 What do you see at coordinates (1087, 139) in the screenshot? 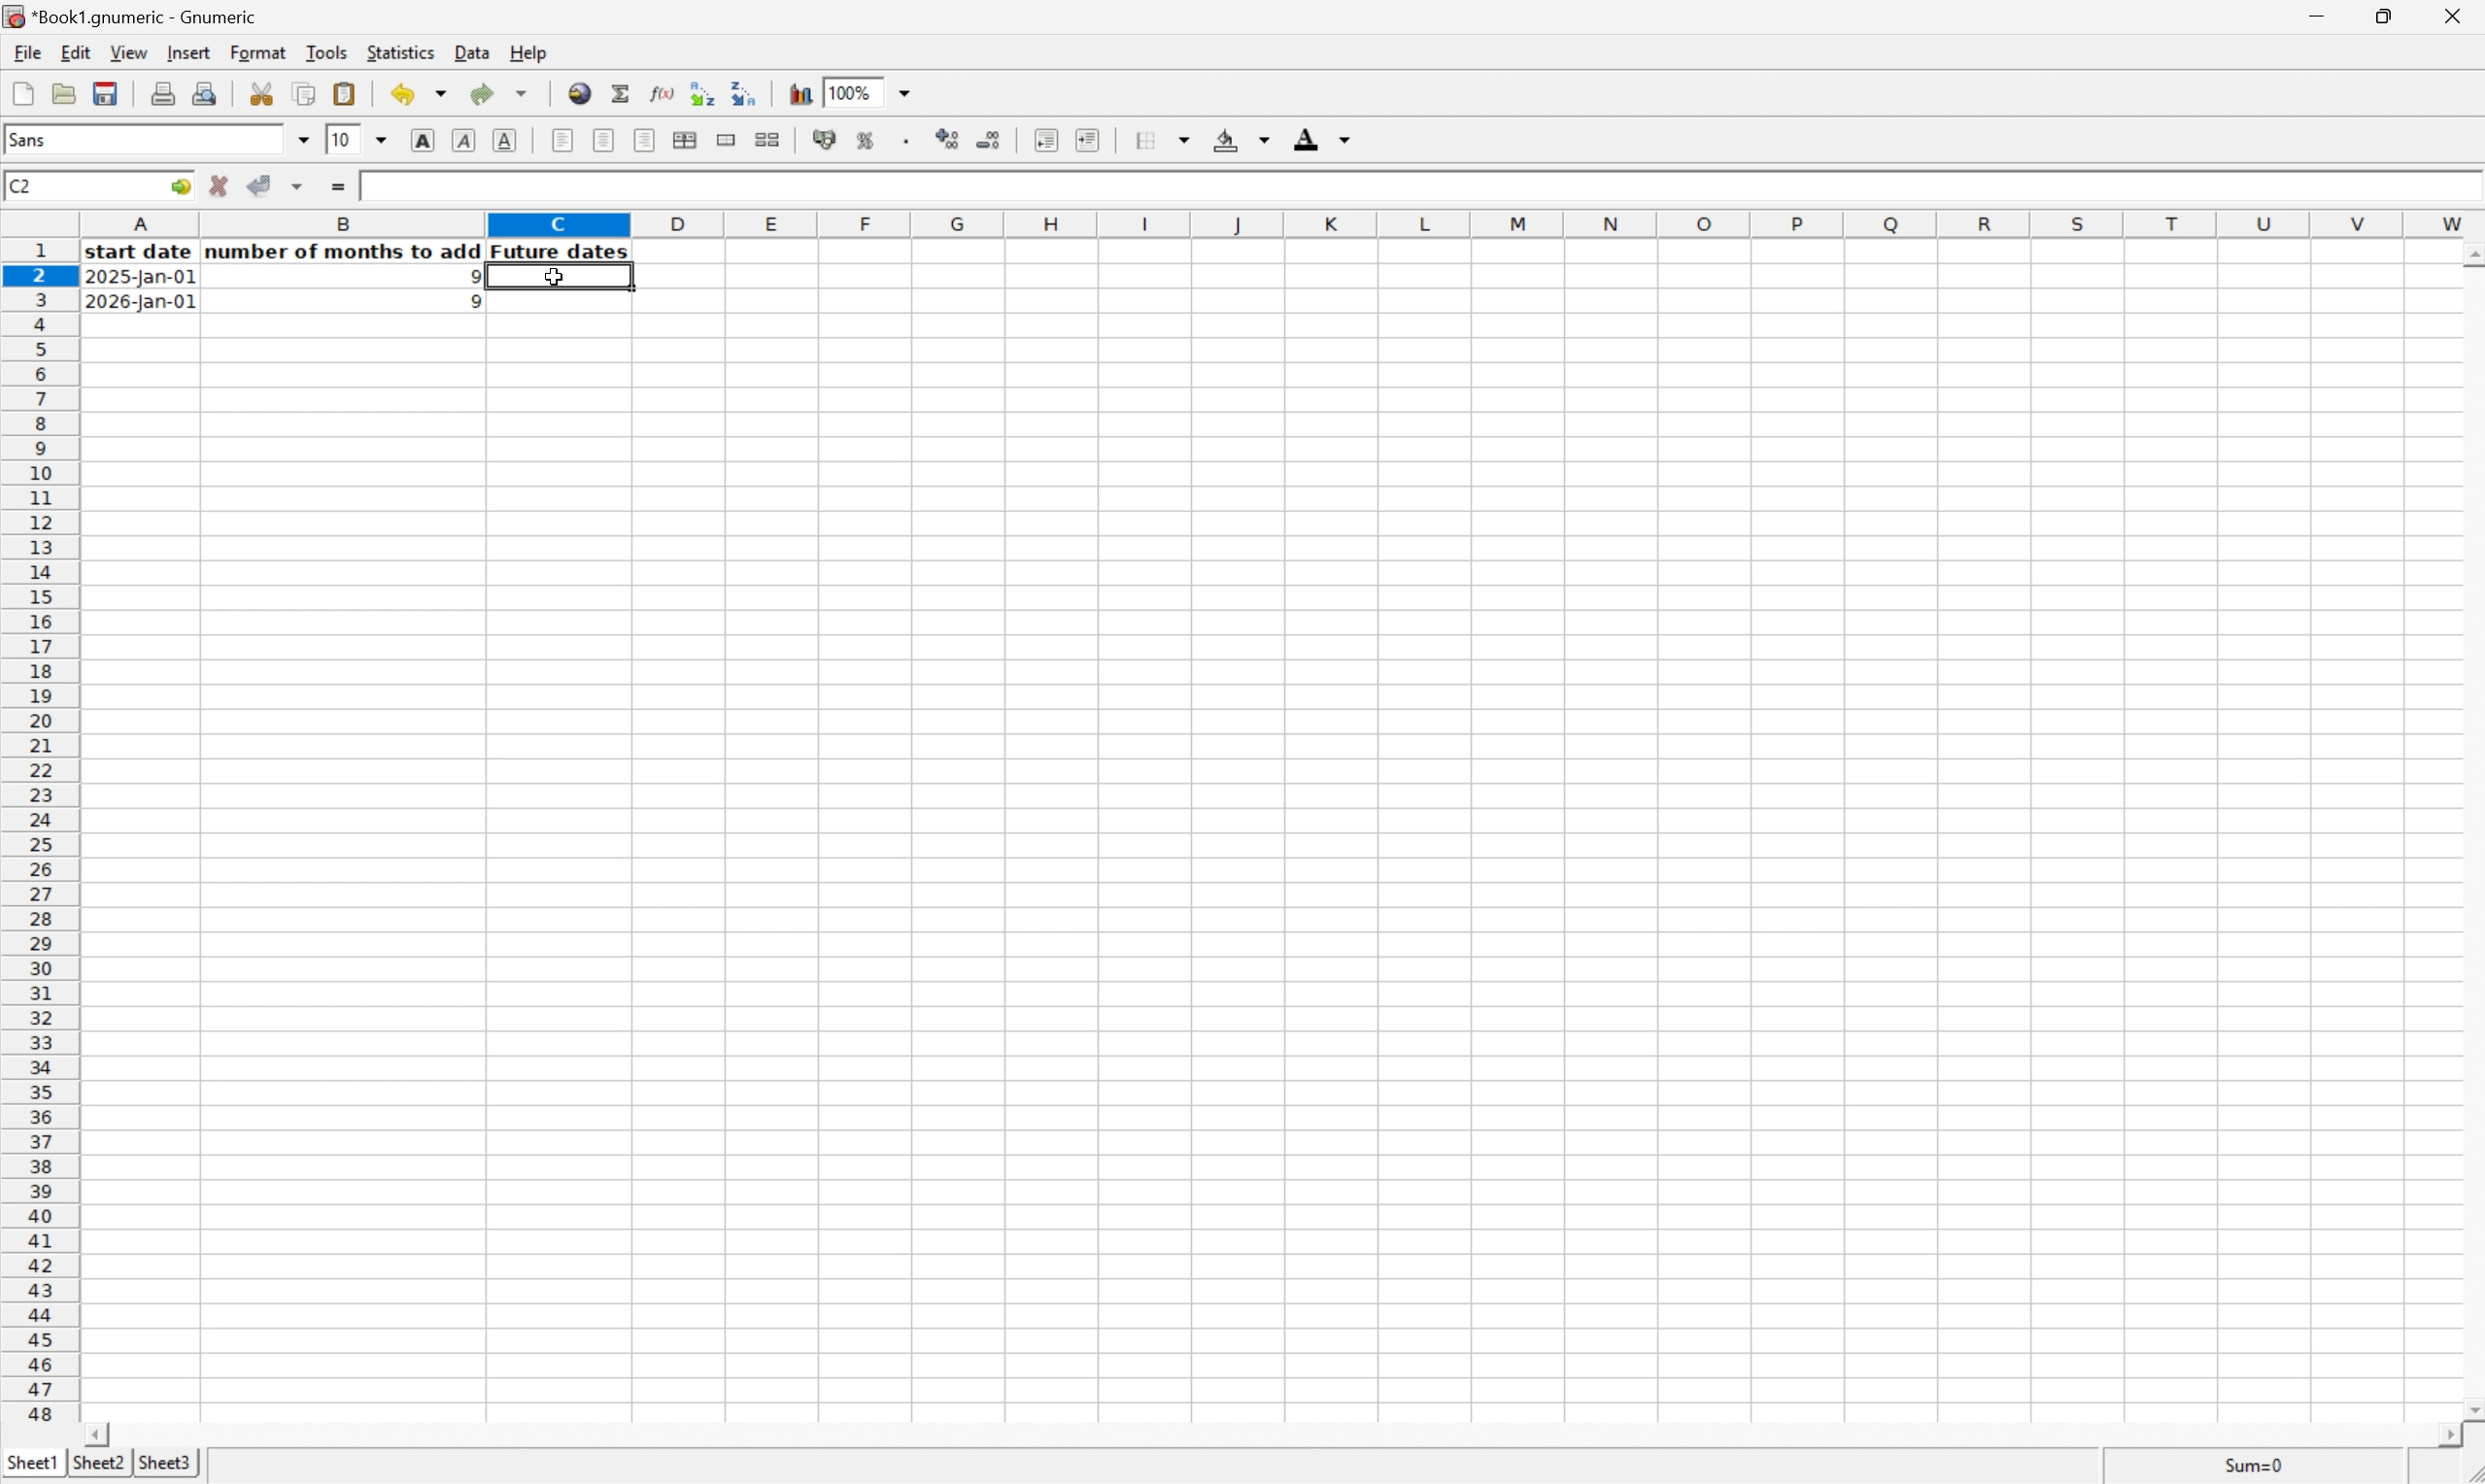
I see `Increase indent, and align the contents to the left` at bounding box center [1087, 139].